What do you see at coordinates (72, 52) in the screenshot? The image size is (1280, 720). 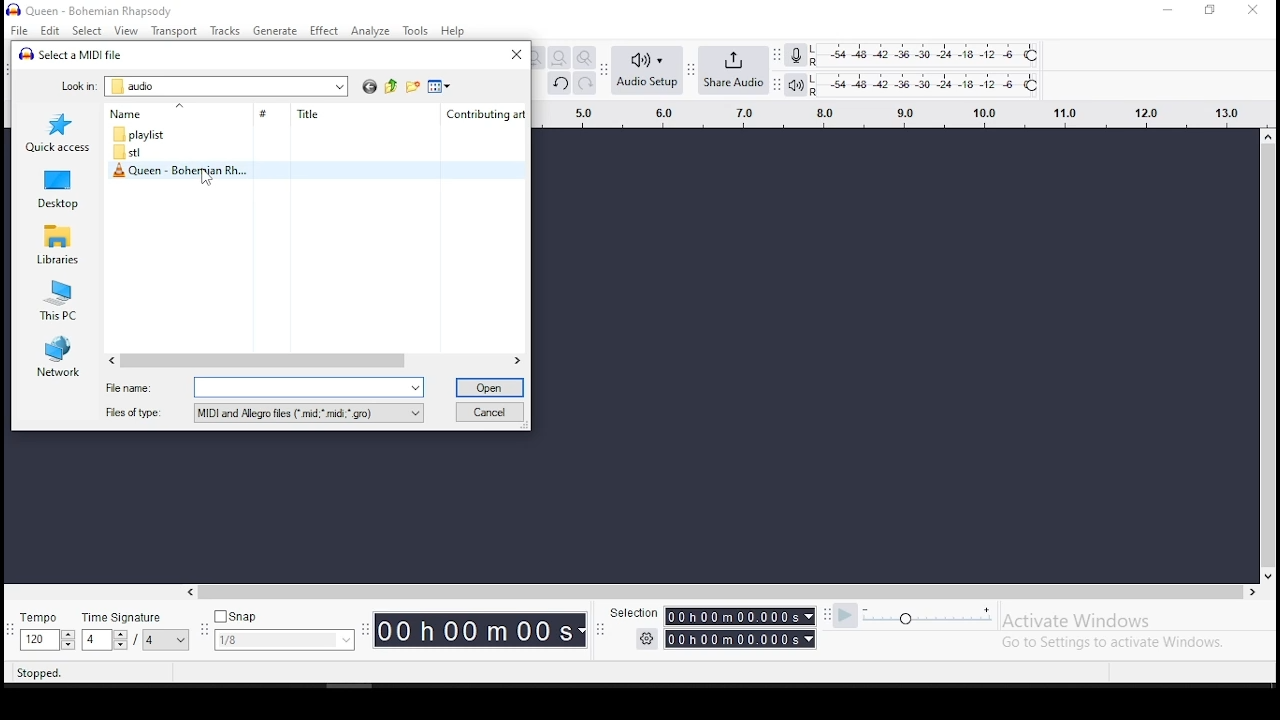 I see `Select a MIDI file` at bounding box center [72, 52].